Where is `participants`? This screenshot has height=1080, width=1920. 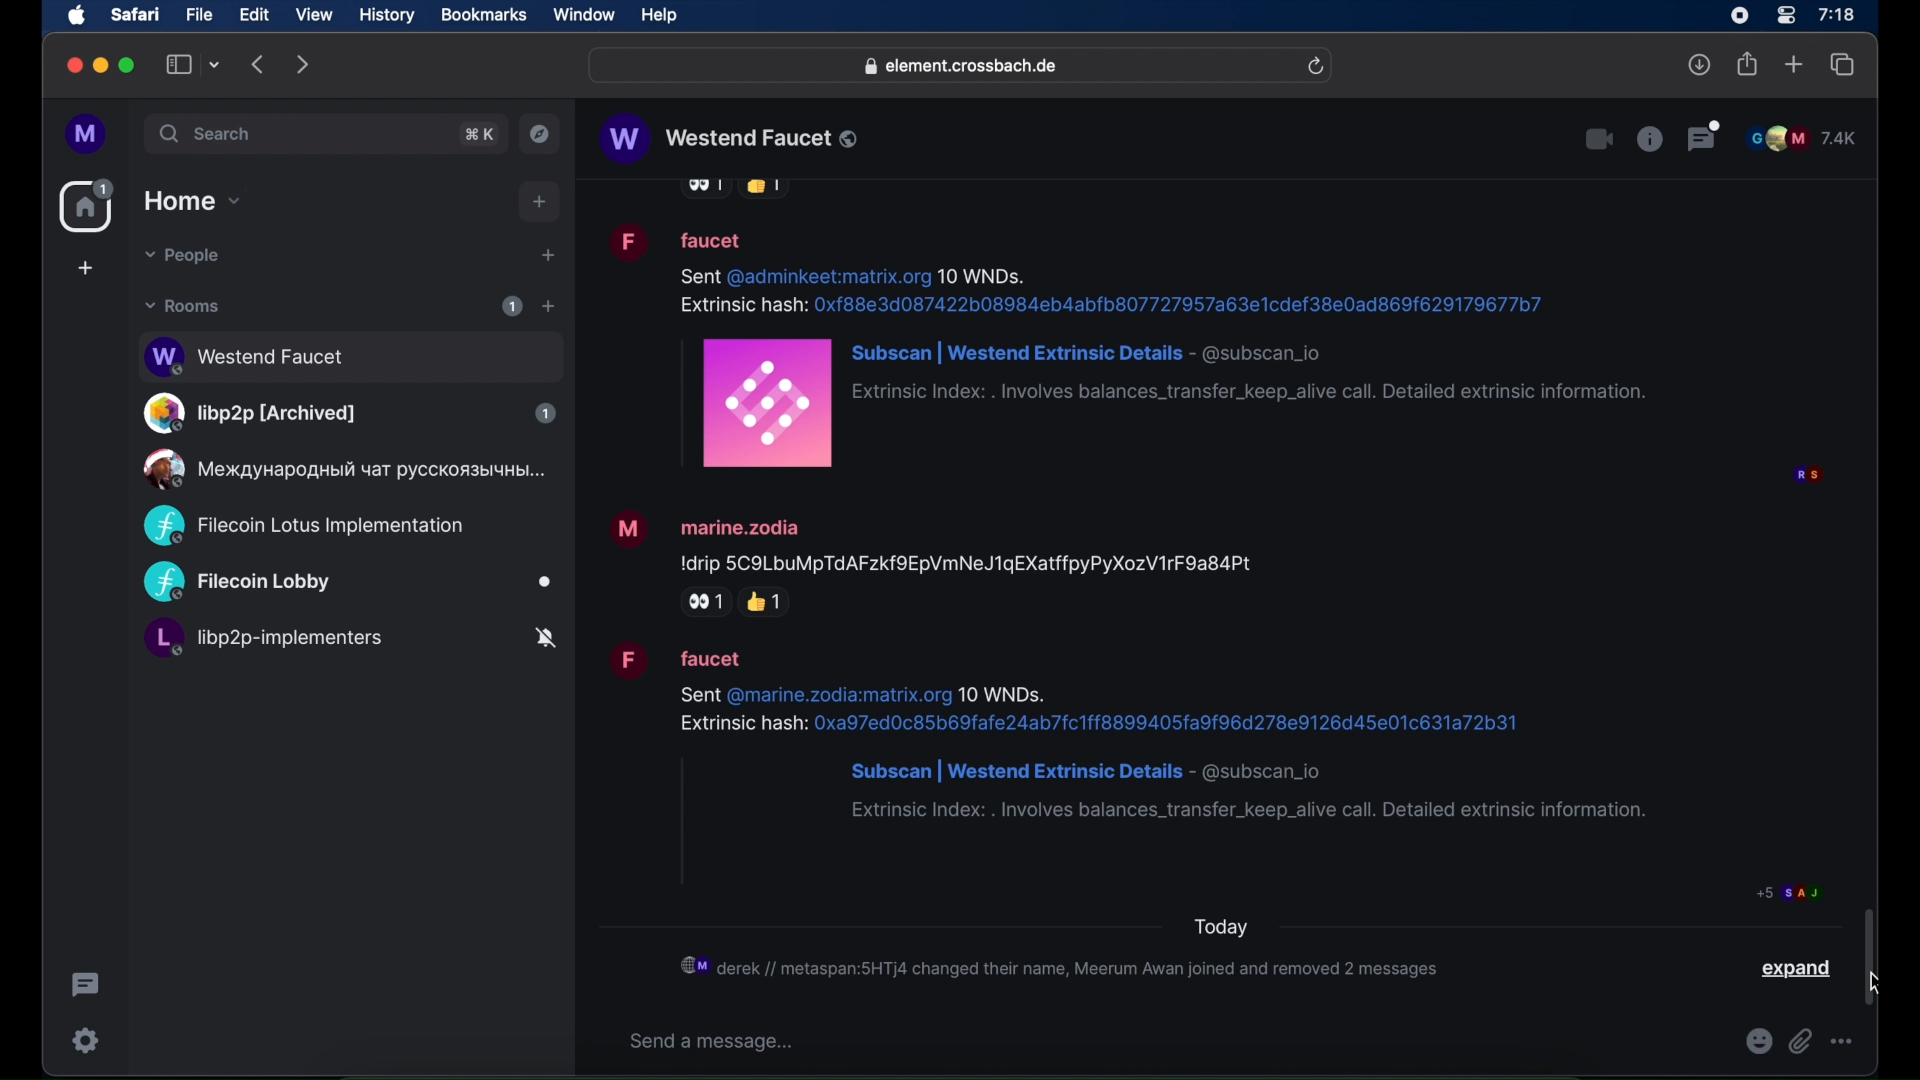 participants is located at coordinates (1807, 476).